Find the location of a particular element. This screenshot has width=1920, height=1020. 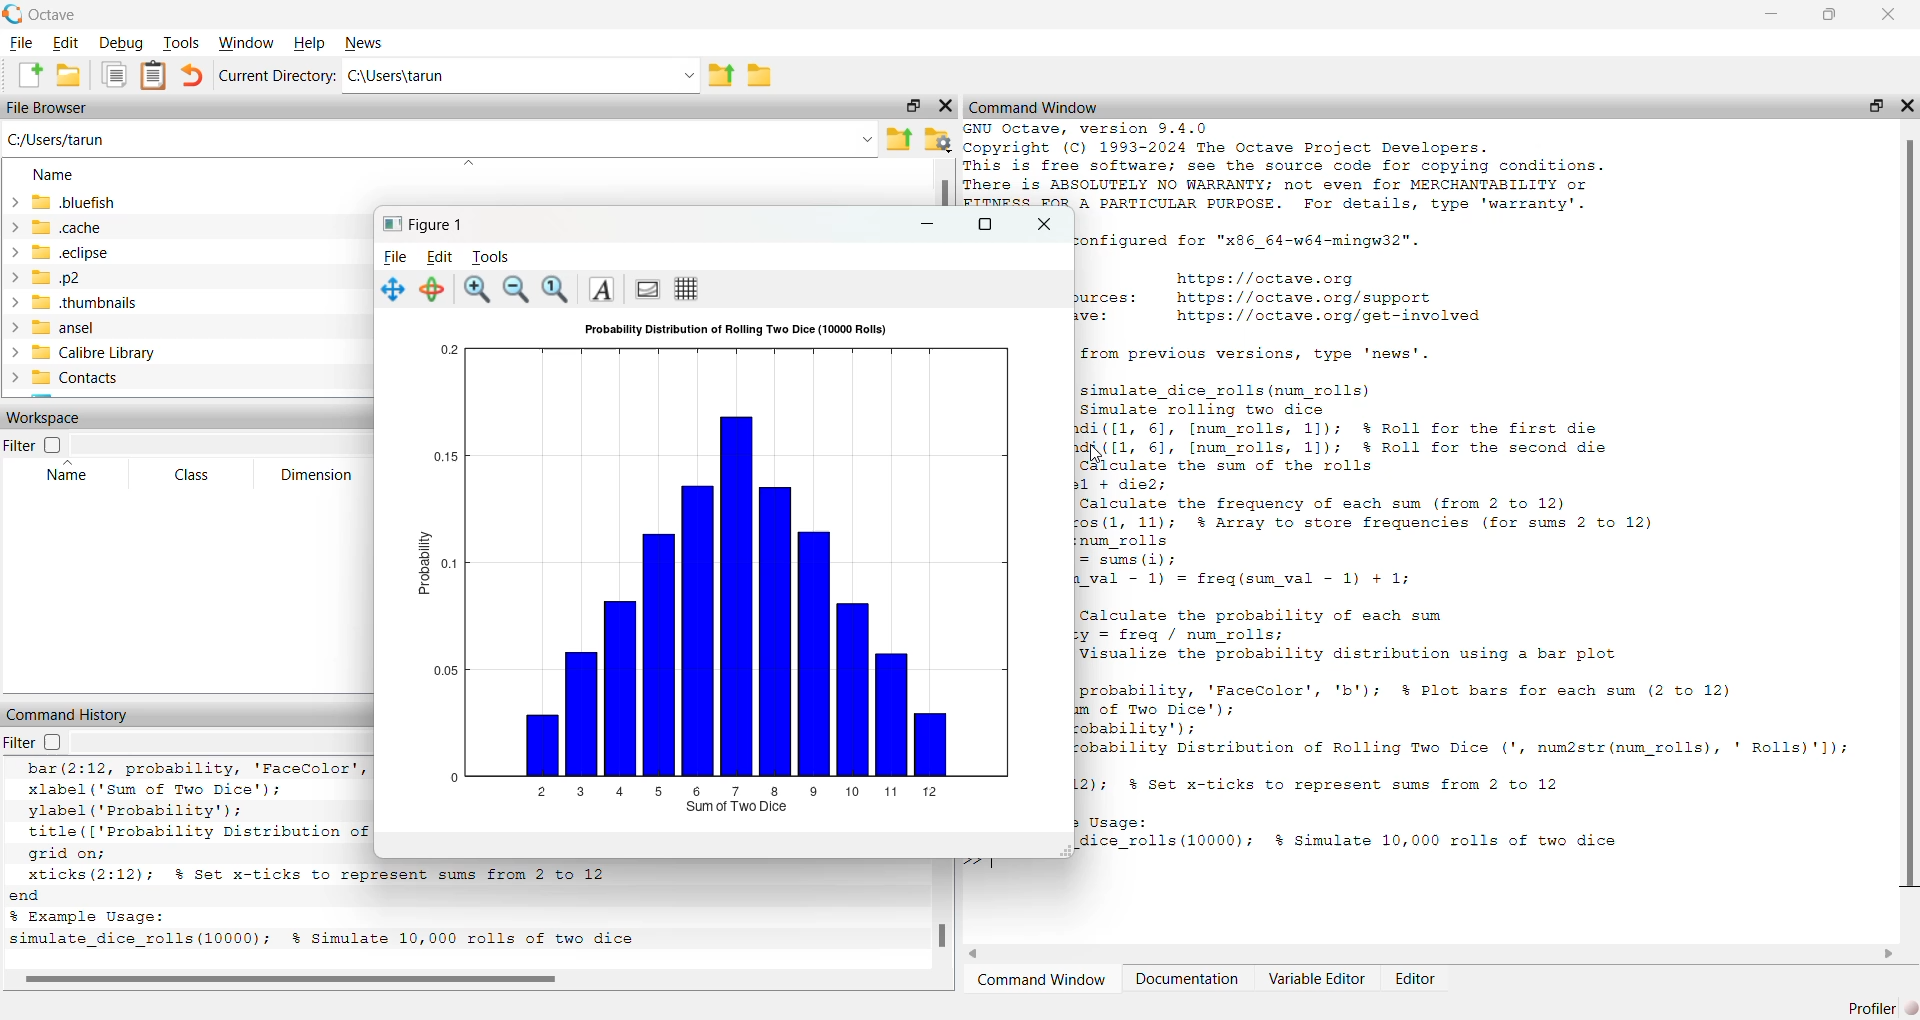

GNU Octave, version 9.4.0

Copyright (C) 1993-2024 The Octave Project Developers.

This is free software; see the source code for copying conditions.
There is ABSOLUTELY NO WARRANTY; not even for MERCHANTABILITY or
FITNESS FOR A PARTICULAR PURPOSE. For details, type 'warranty'.
octave was configured for "x86_64-w64-mingw32".

Home page: https://octave.org

Support resources:  https://octave.org/support

Improve Octave: https://octave.org/get-involved

Bi elisa Sali cooled tin cop doin. Some MEaliy’ is located at coordinates (1470, 489).